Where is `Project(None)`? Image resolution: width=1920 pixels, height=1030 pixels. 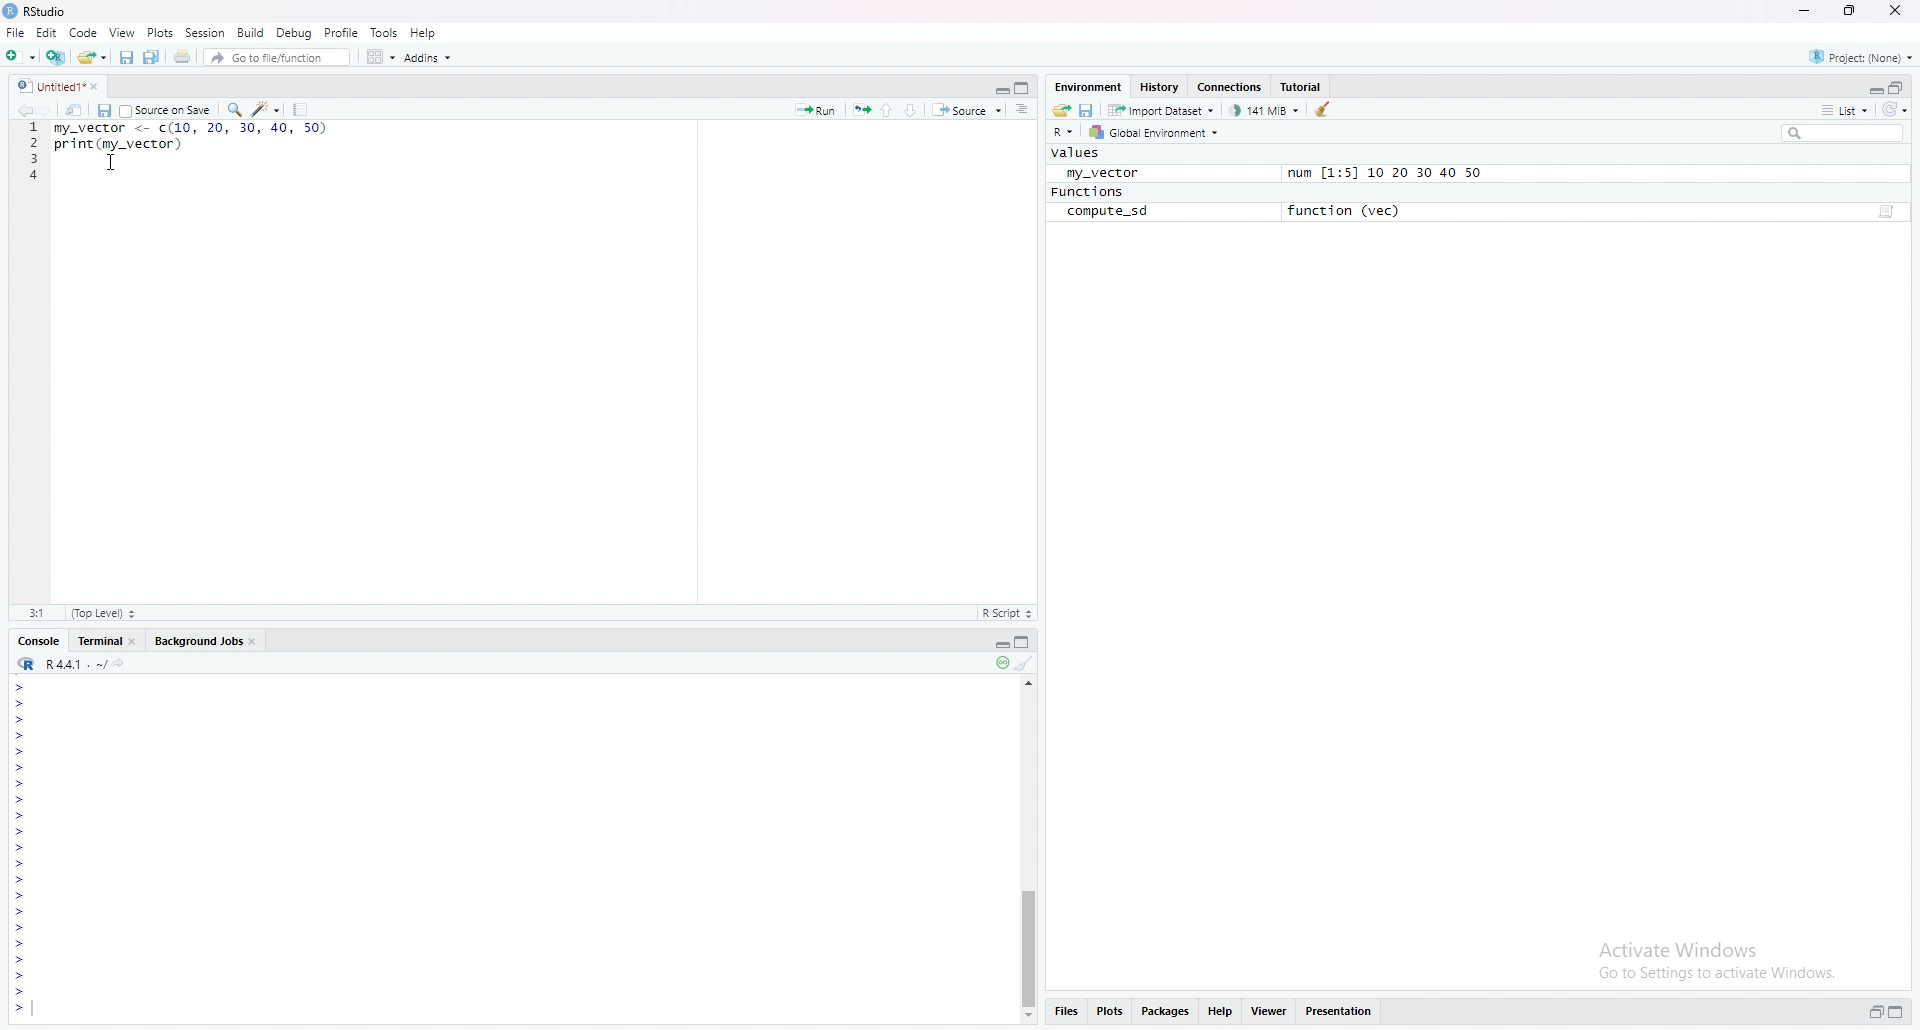 Project(None) is located at coordinates (1860, 54).